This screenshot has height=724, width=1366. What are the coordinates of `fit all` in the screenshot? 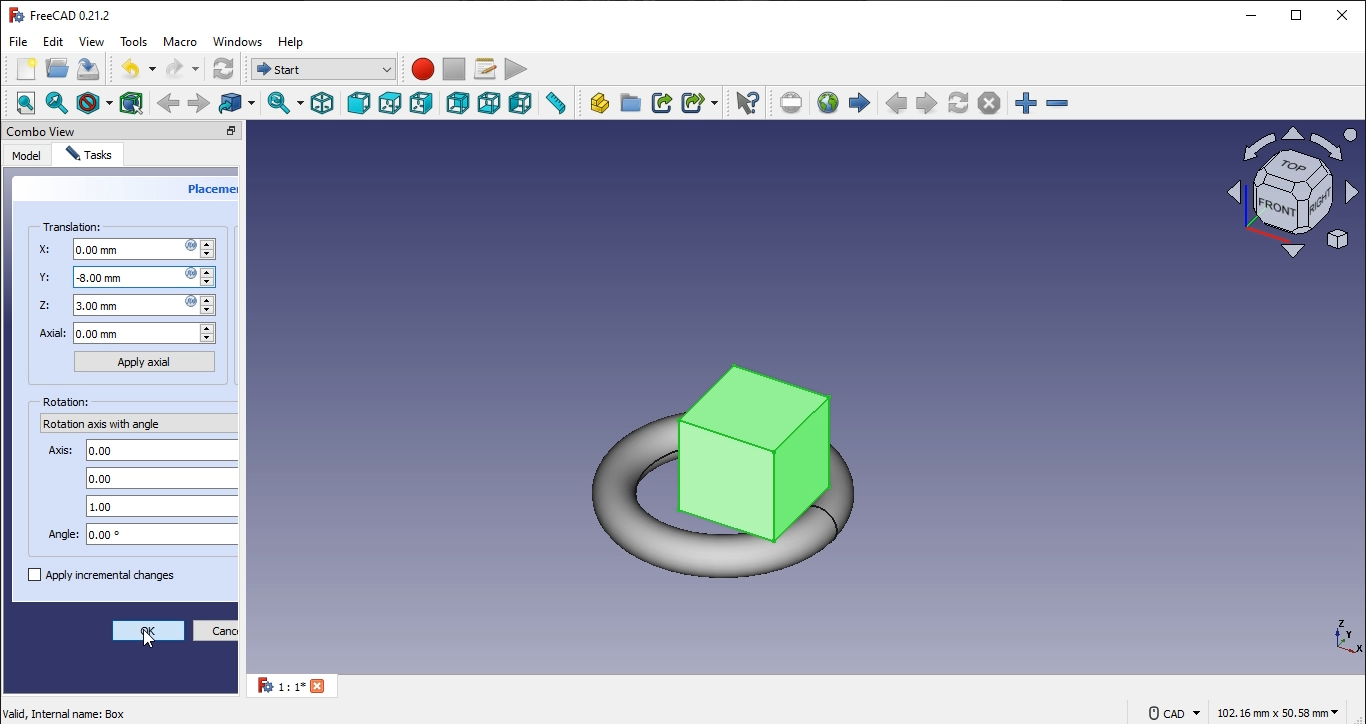 It's located at (26, 102).